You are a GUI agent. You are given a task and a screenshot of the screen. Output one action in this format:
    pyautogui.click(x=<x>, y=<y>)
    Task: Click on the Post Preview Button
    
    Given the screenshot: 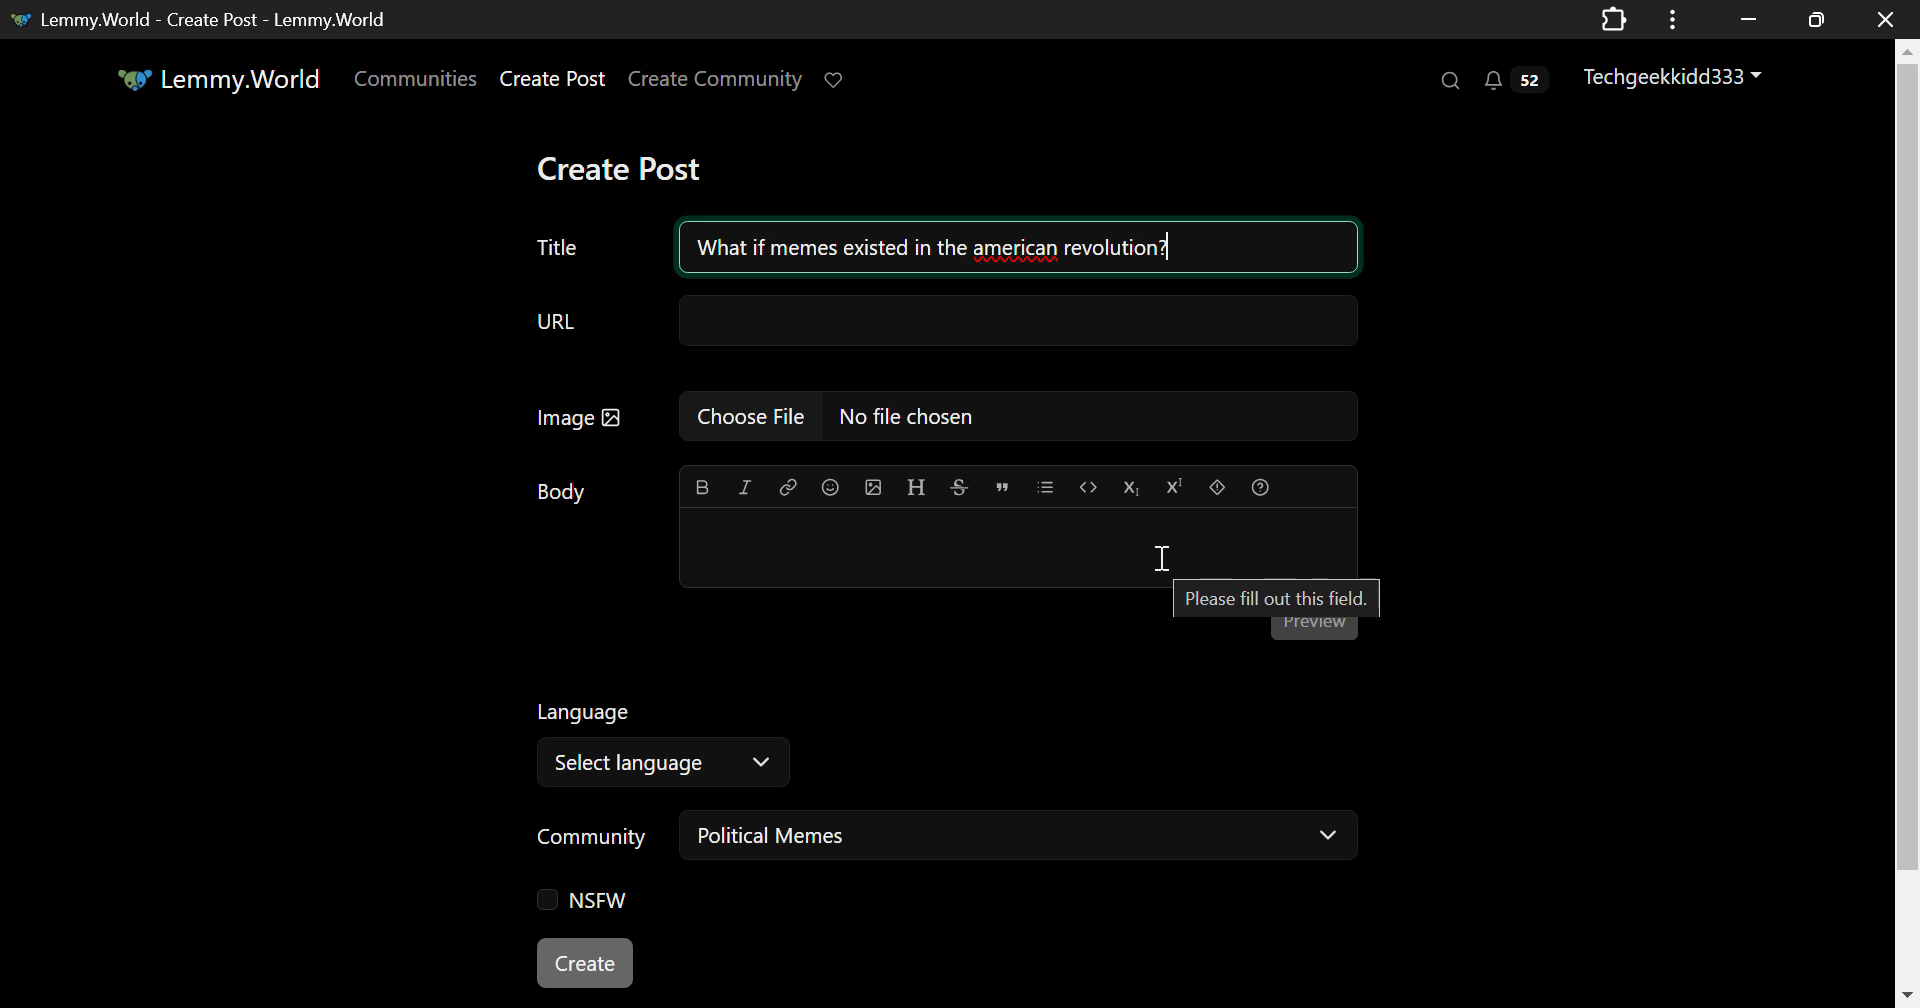 What is the action you would take?
    pyautogui.click(x=1315, y=629)
    